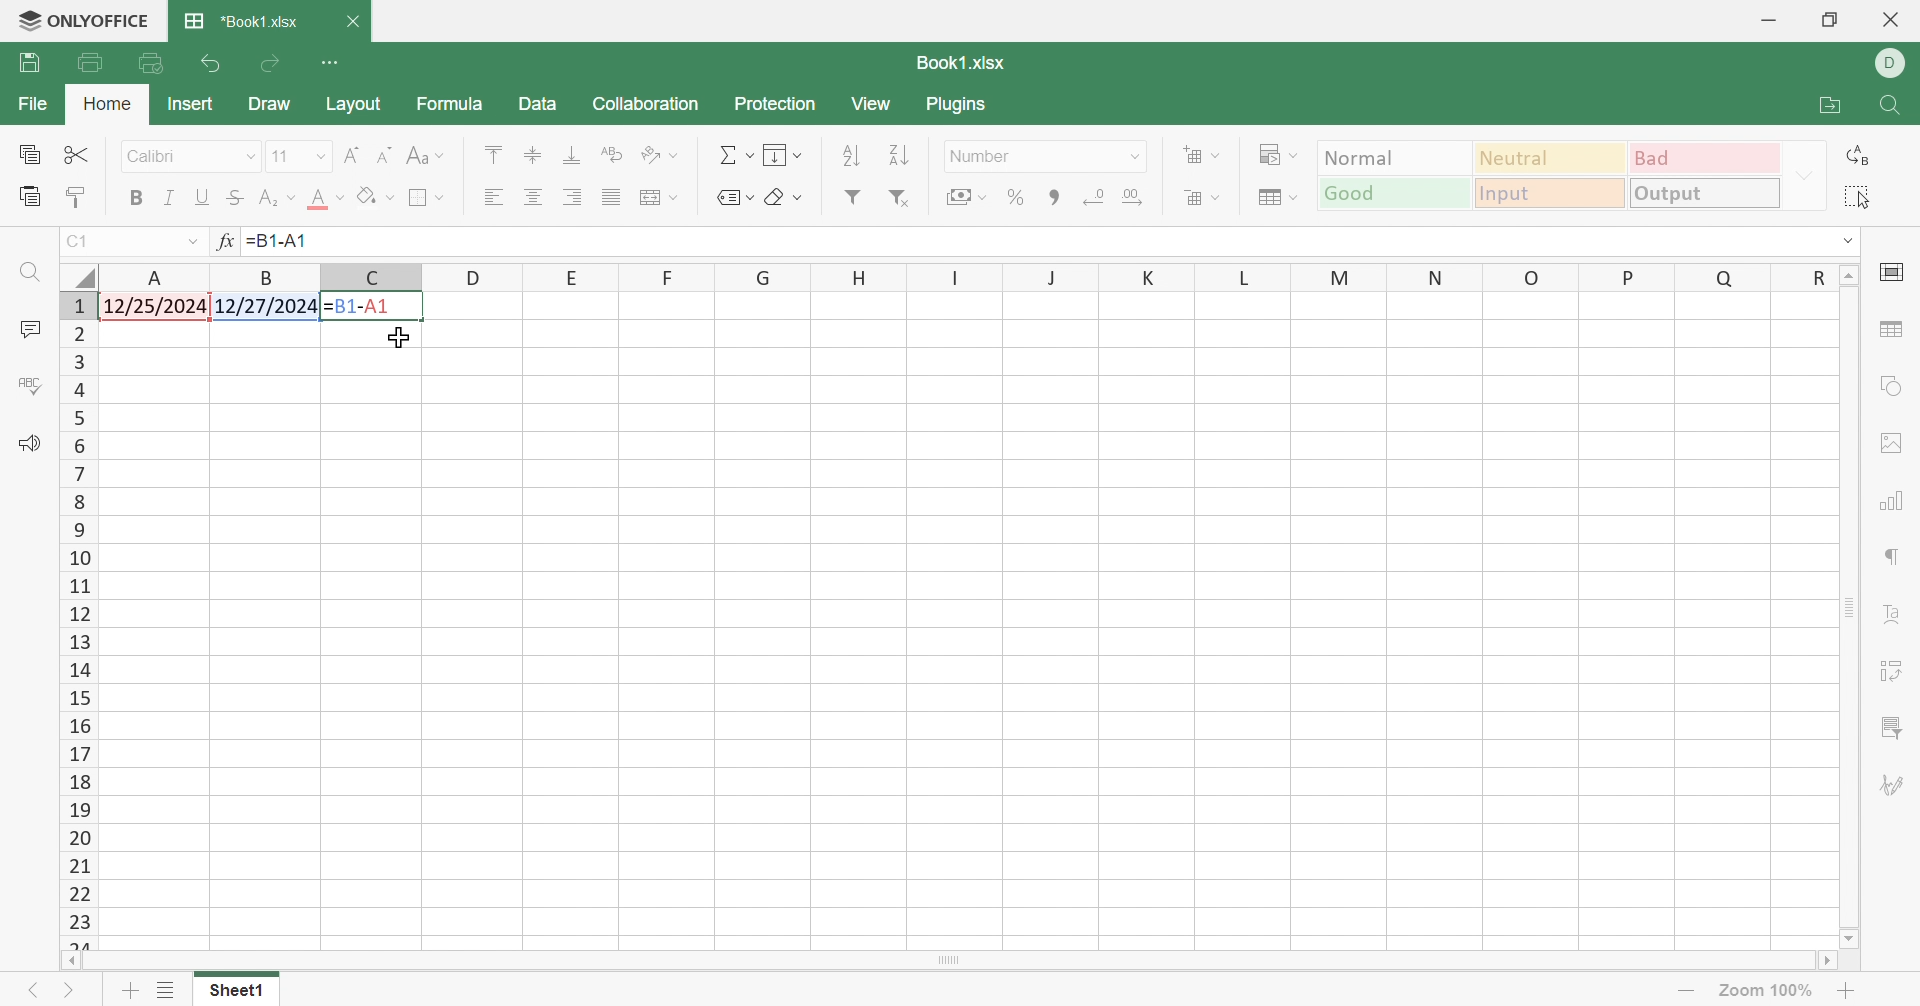  What do you see at coordinates (75, 244) in the screenshot?
I see `C1` at bounding box center [75, 244].